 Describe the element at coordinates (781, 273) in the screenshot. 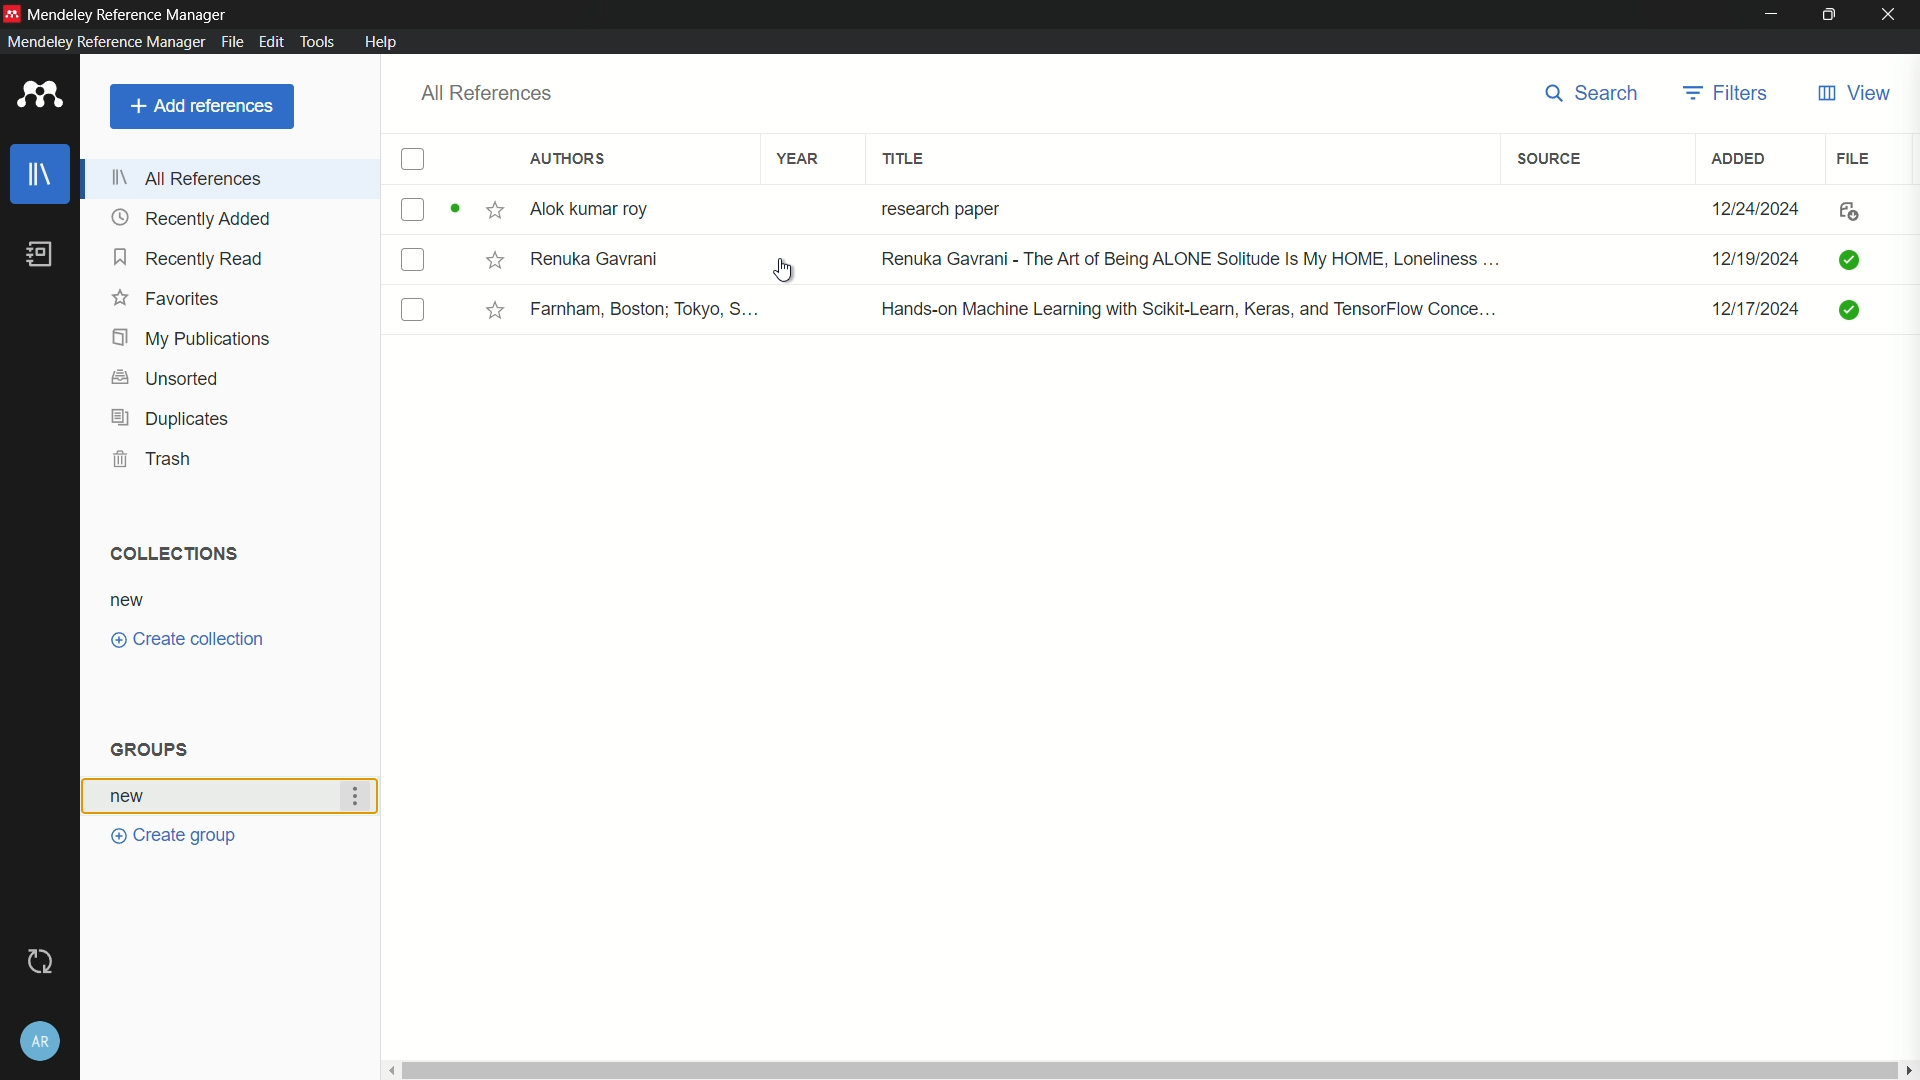

I see `cursor` at that location.